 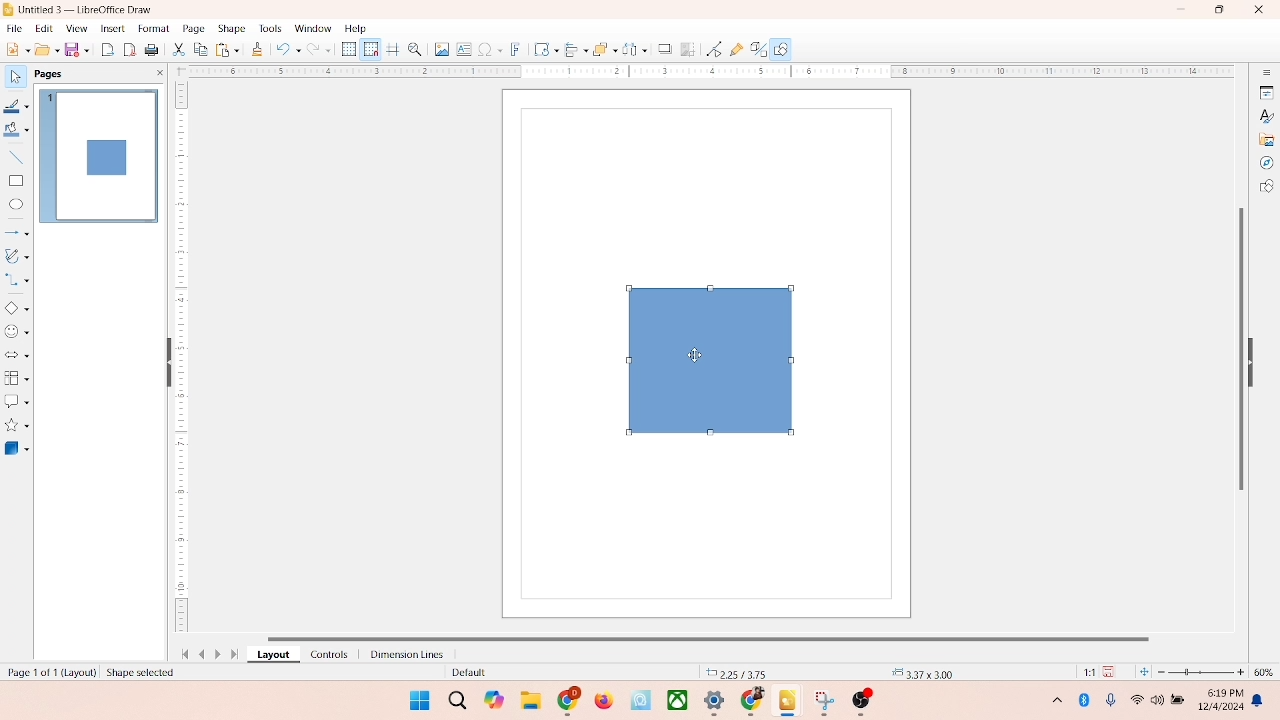 I want to click on save, so click(x=79, y=49).